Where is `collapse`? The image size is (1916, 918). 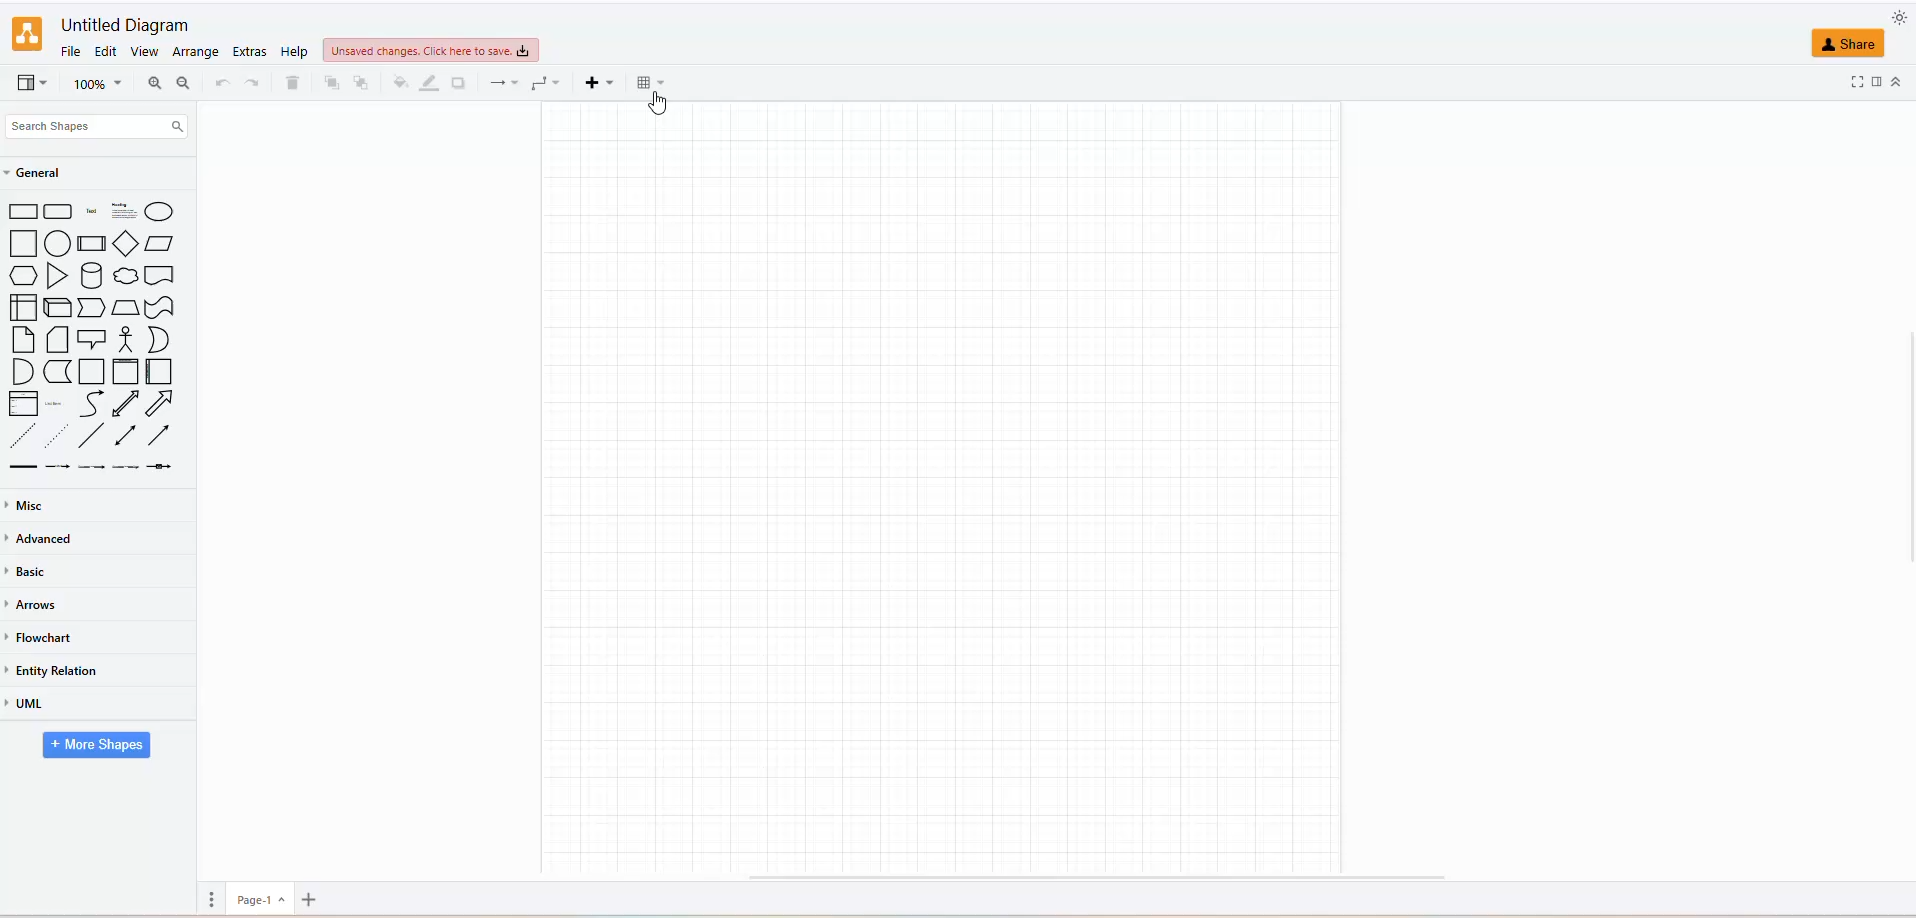 collapse is located at coordinates (1896, 80).